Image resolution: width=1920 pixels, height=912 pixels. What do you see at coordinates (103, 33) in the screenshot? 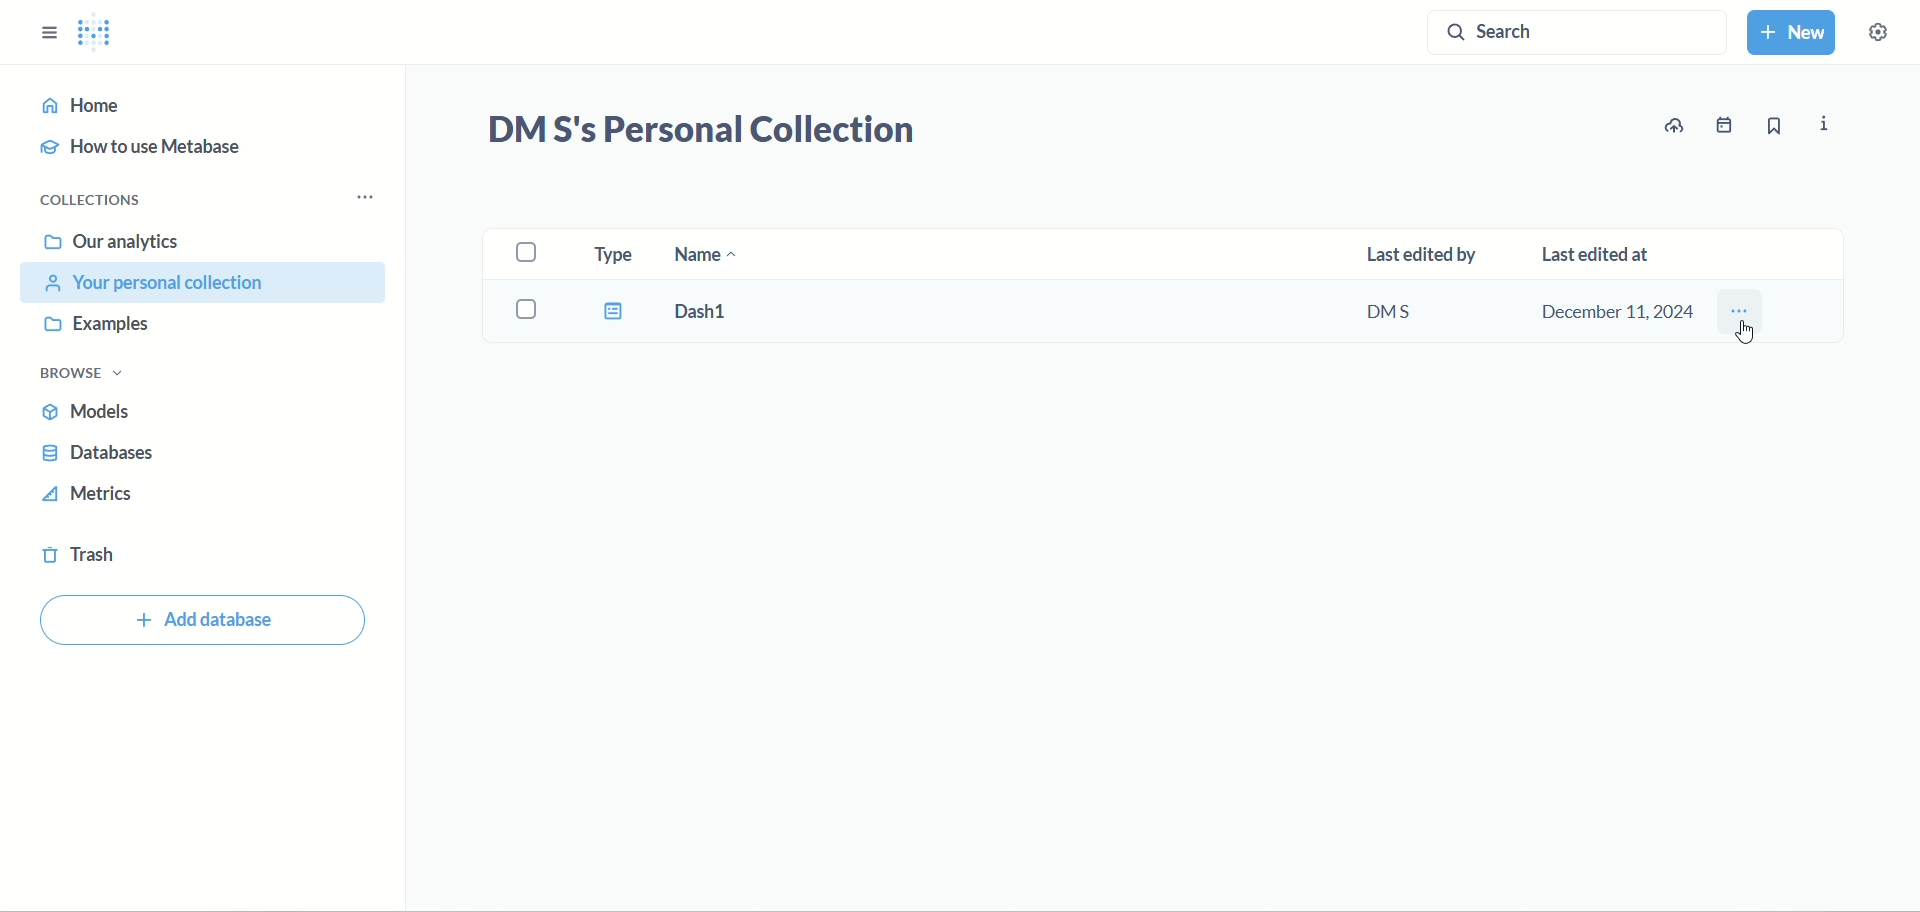
I see `METABASE LOGO ` at bounding box center [103, 33].